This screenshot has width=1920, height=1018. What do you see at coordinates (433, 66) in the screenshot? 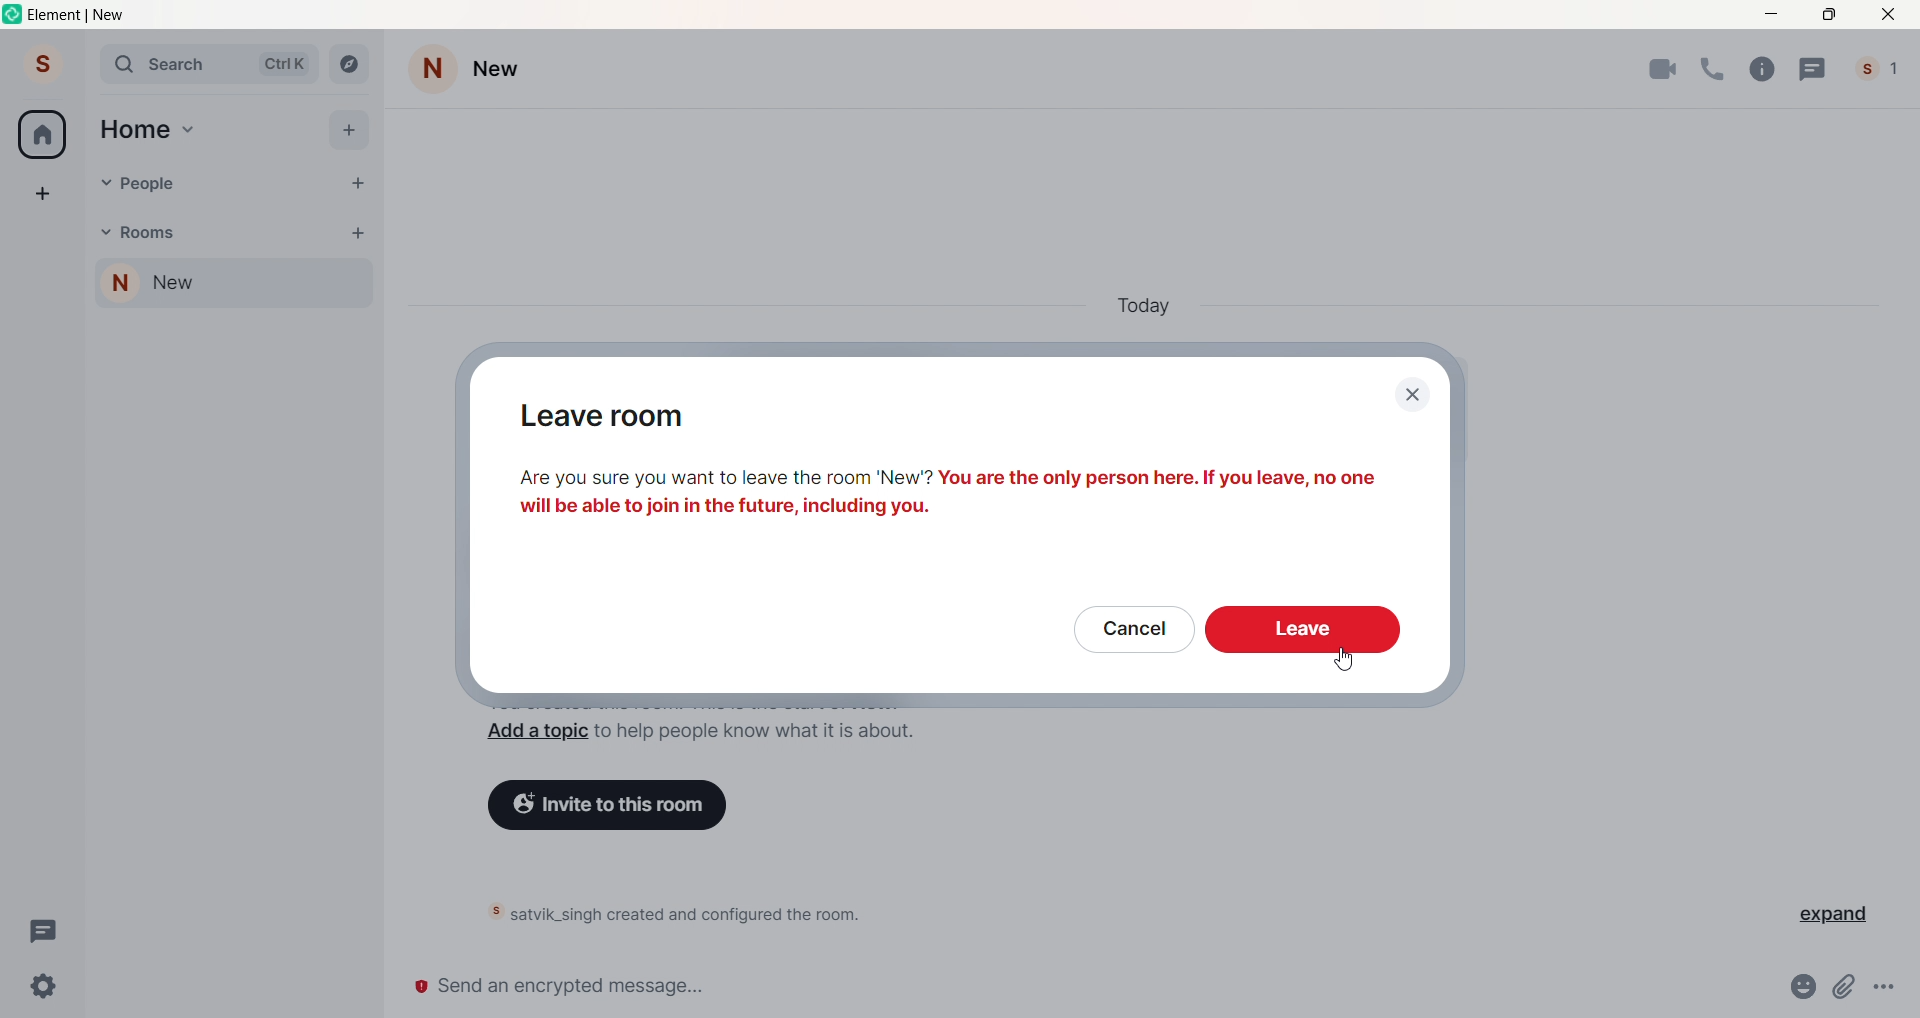
I see `Room Setting` at bounding box center [433, 66].